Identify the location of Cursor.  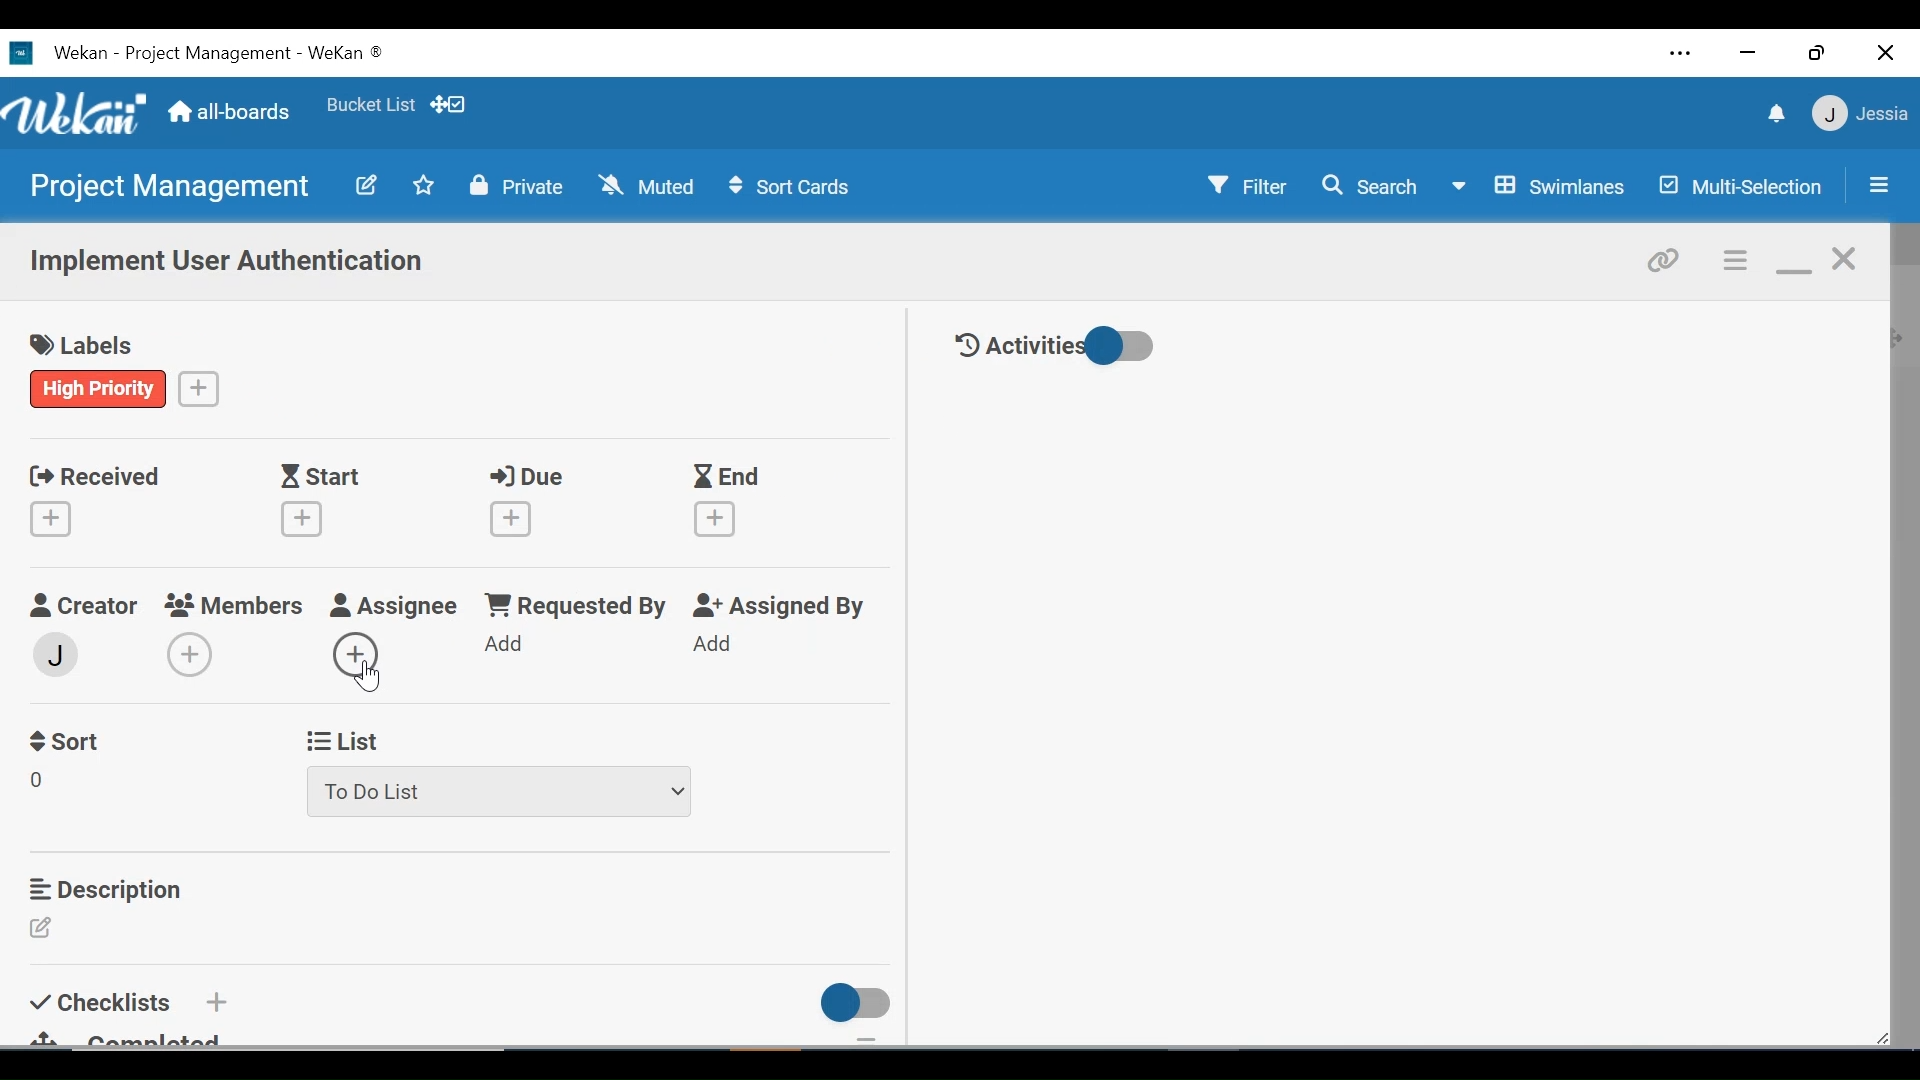
(373, 679).